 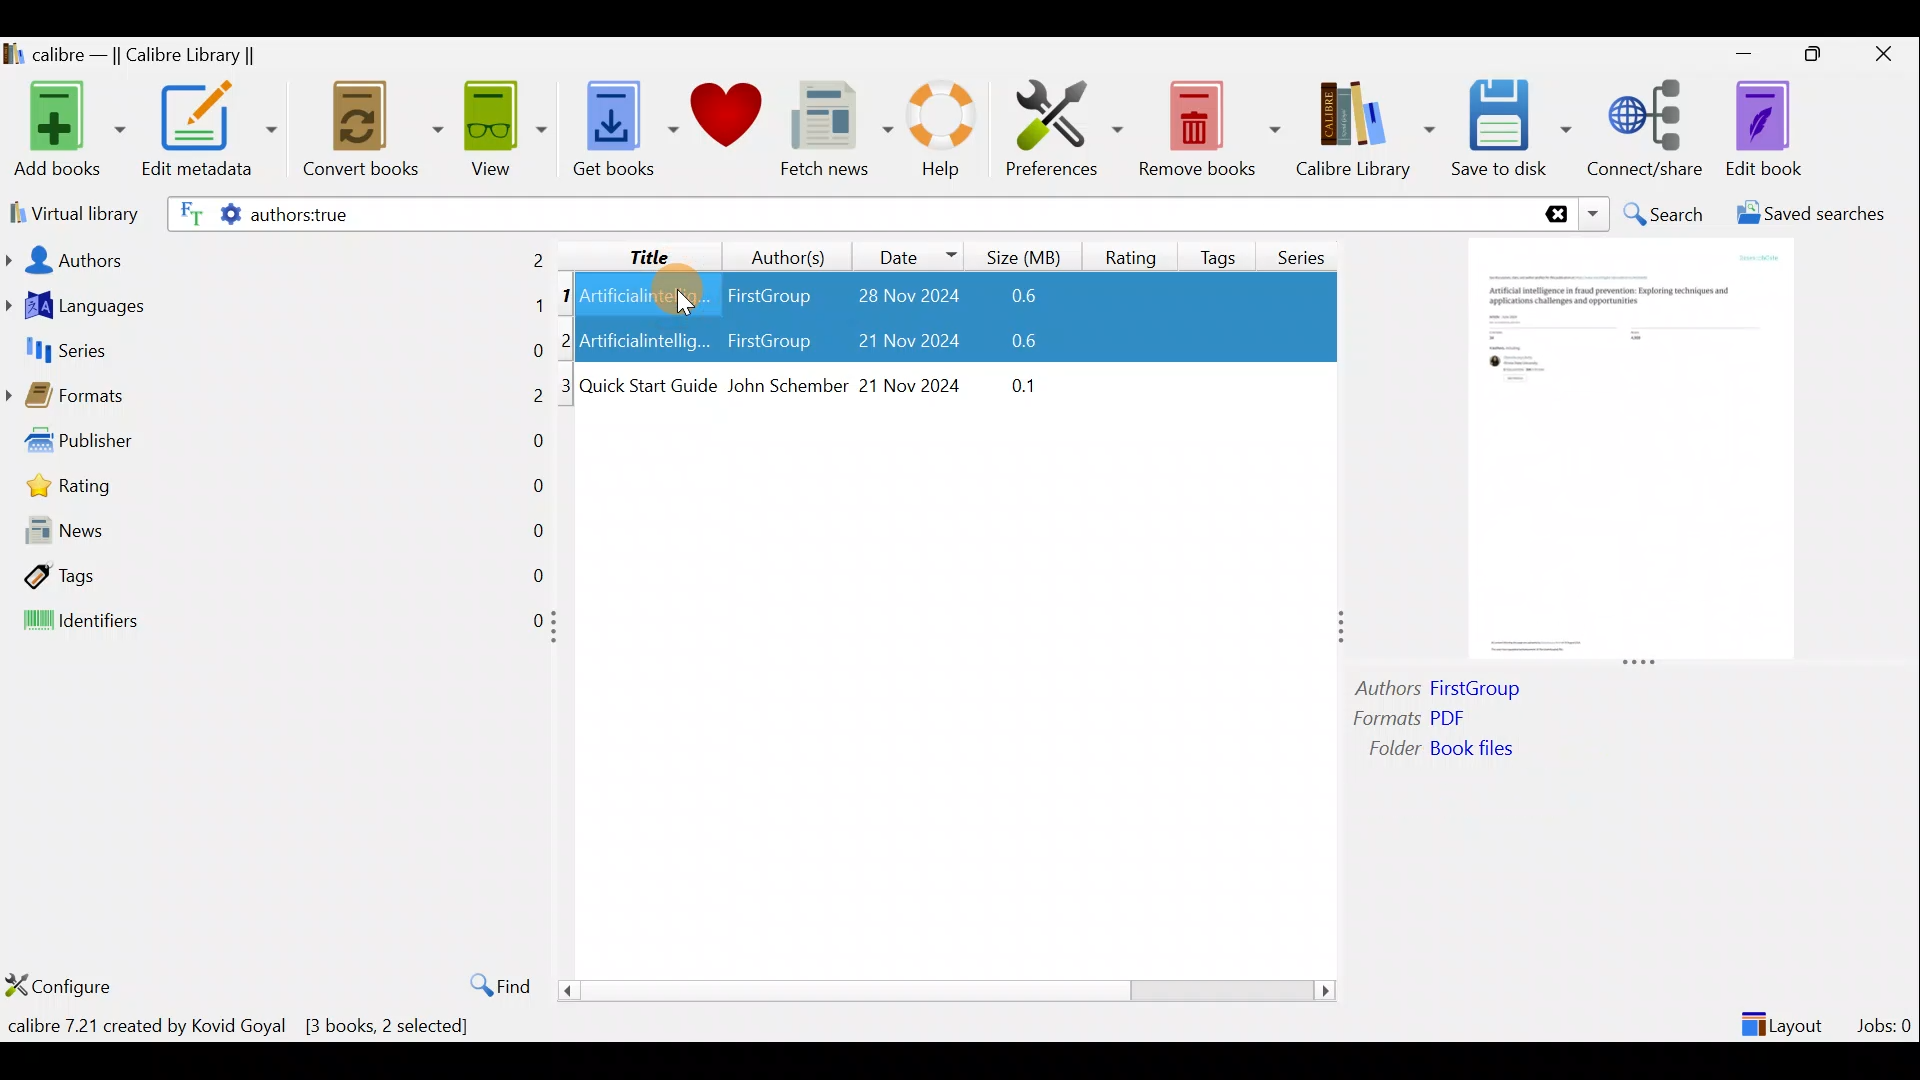 What do you see at coordinates (648, 386) in the screenshot?
I see `Quick Start Guide` at bounding box center [648, 386].